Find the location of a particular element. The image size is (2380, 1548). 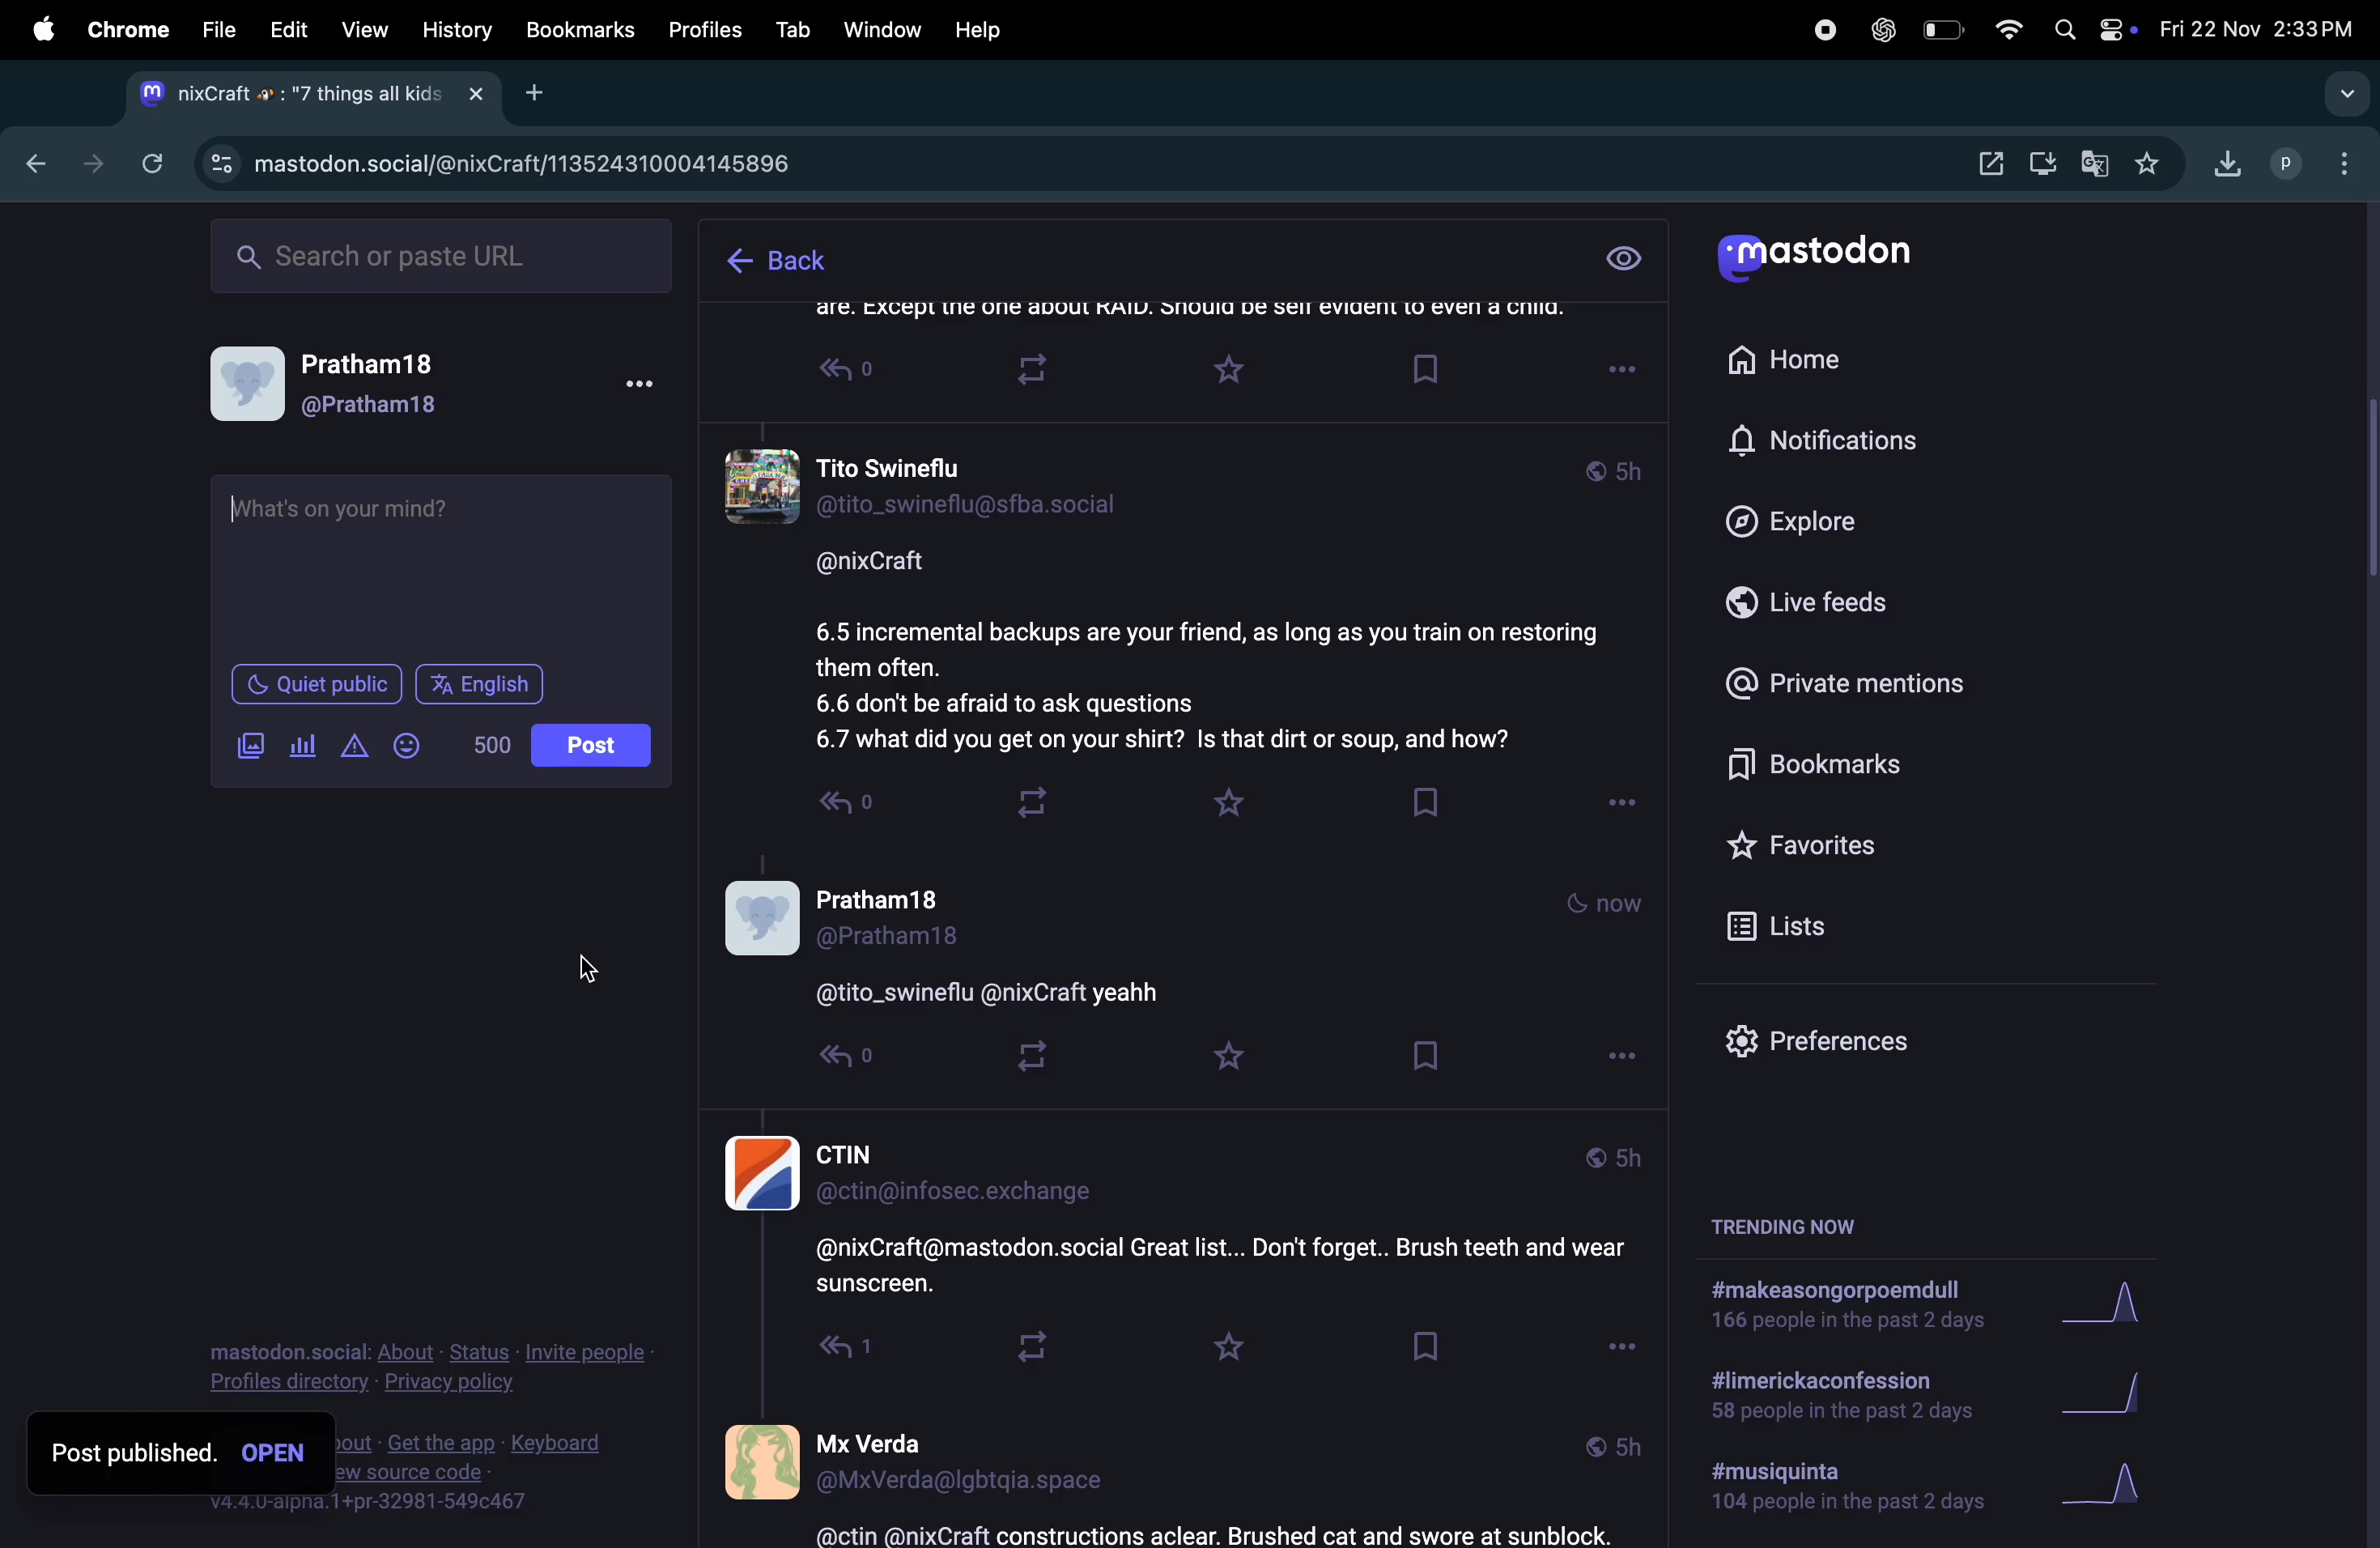

loop is located at coordinates (1030, 797).